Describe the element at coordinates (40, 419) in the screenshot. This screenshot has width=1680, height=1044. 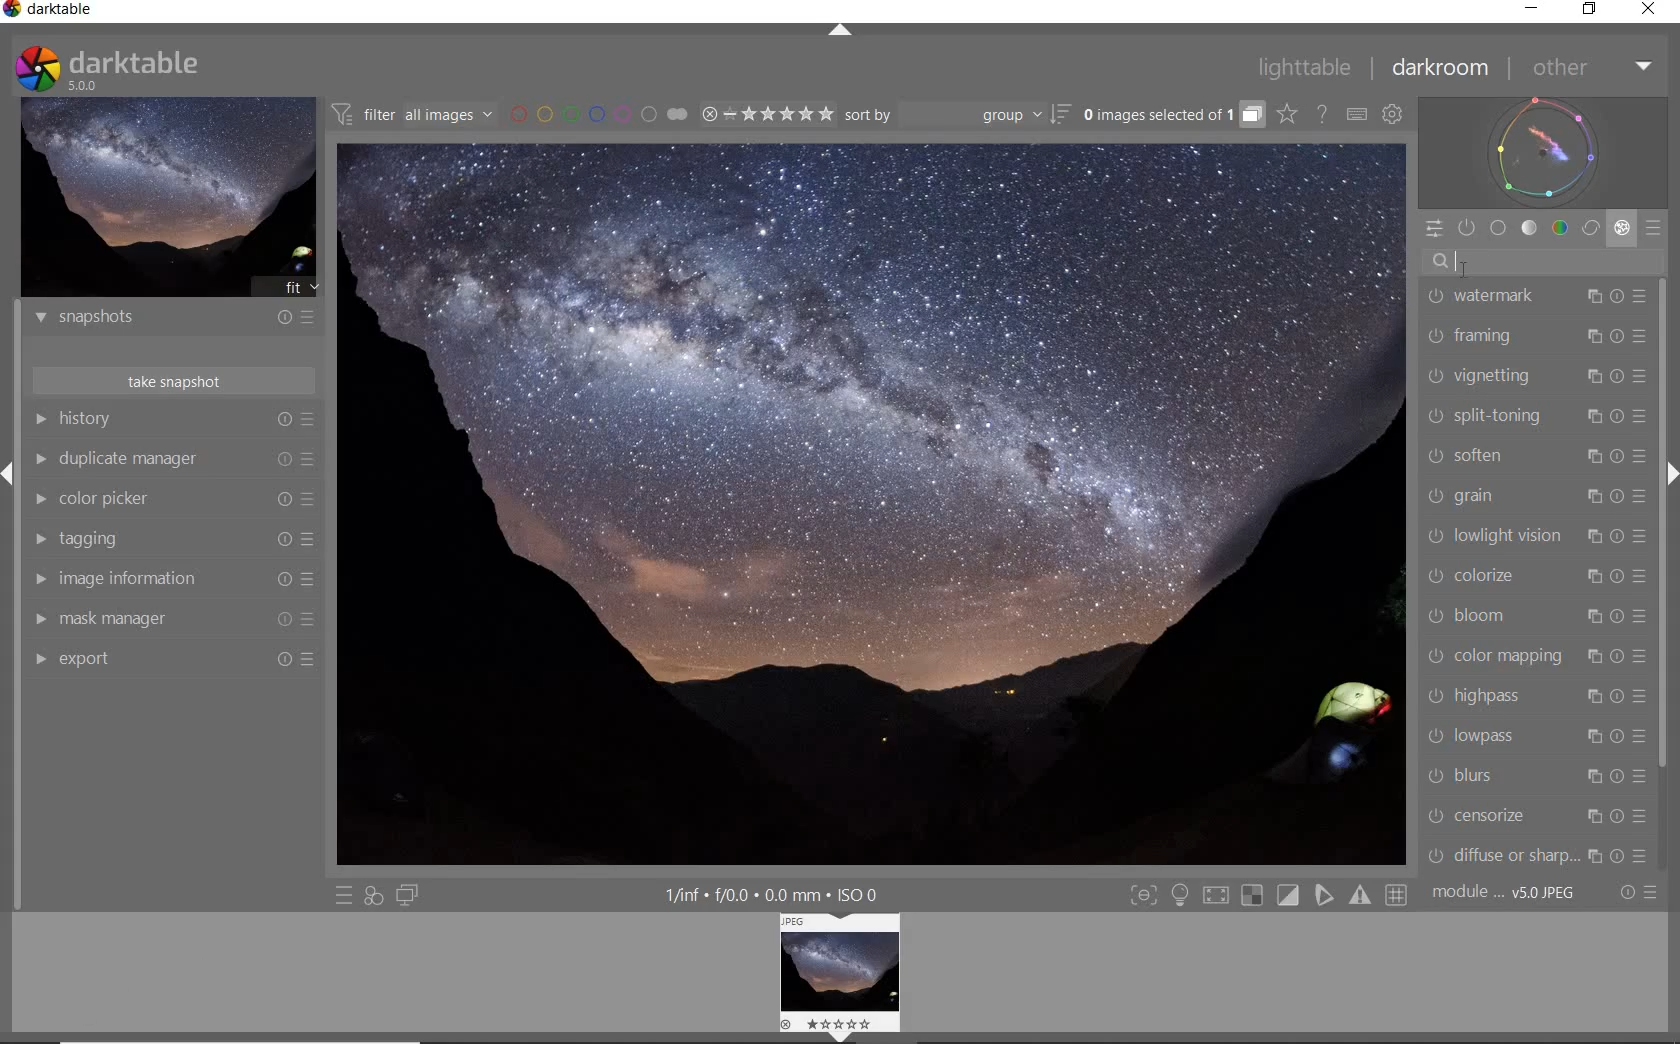
I see `HISTORY` at that location.